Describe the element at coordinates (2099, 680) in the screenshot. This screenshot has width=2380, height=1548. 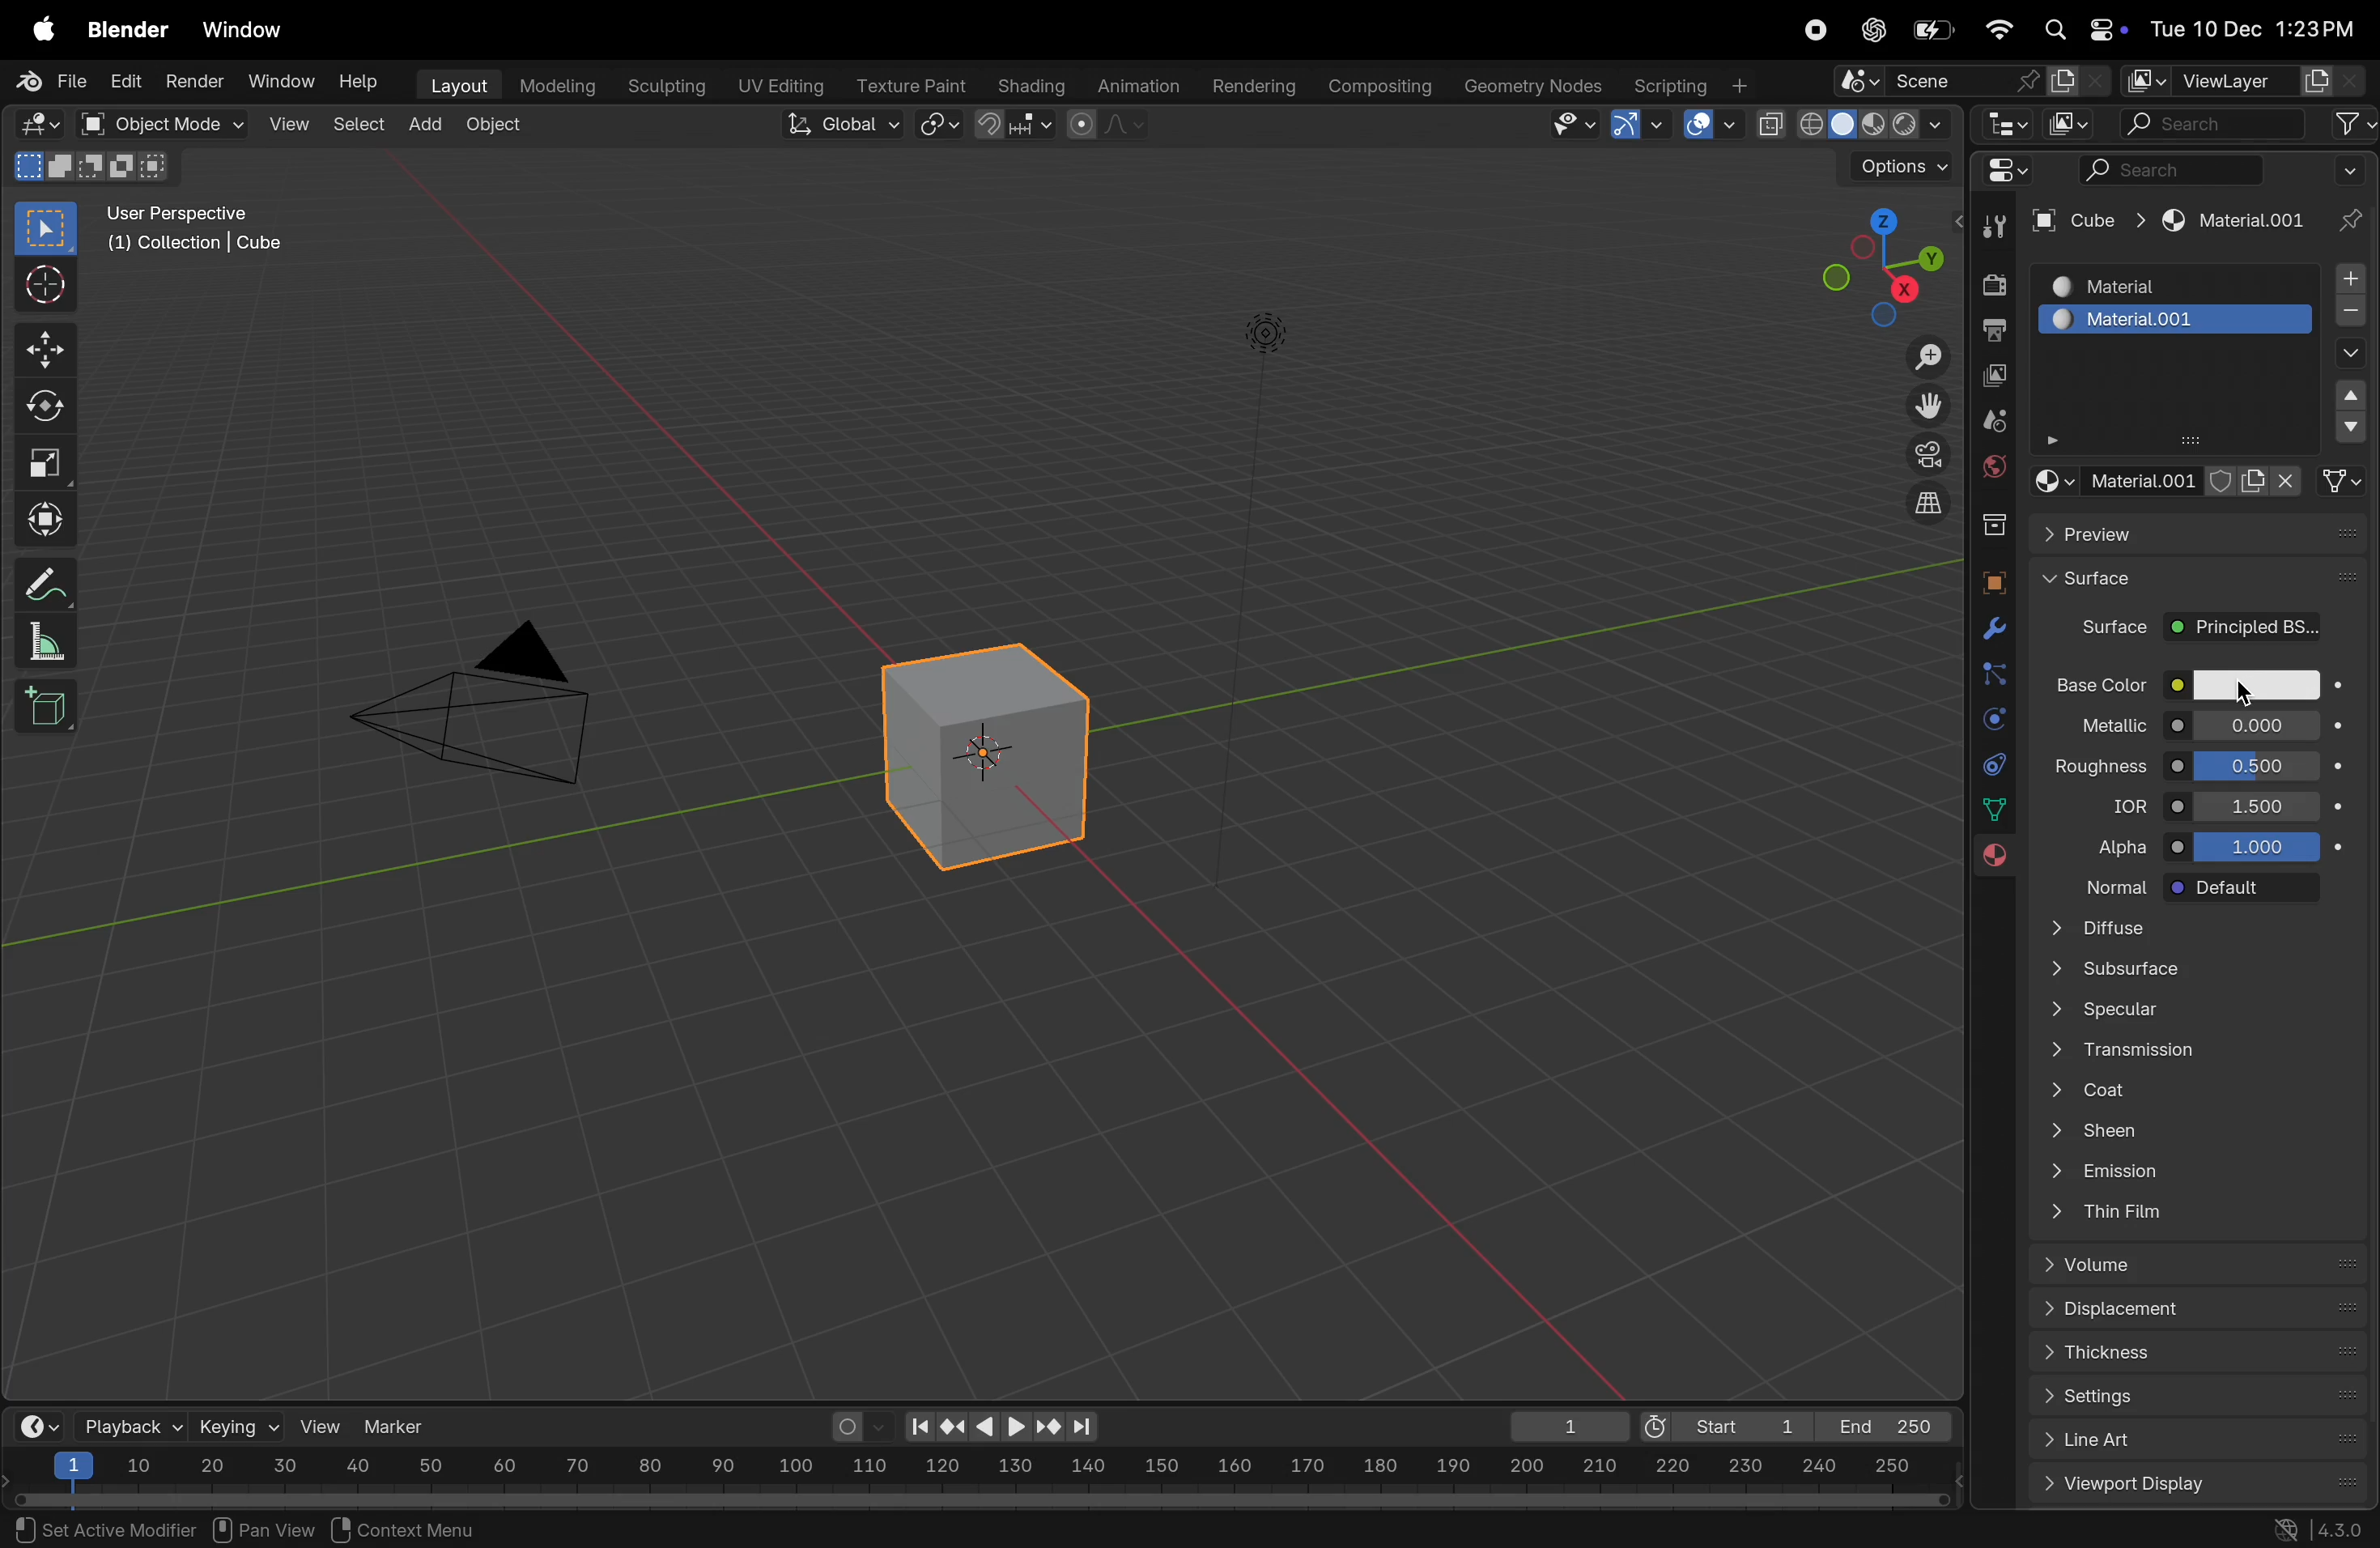
I see `base color` at that location.